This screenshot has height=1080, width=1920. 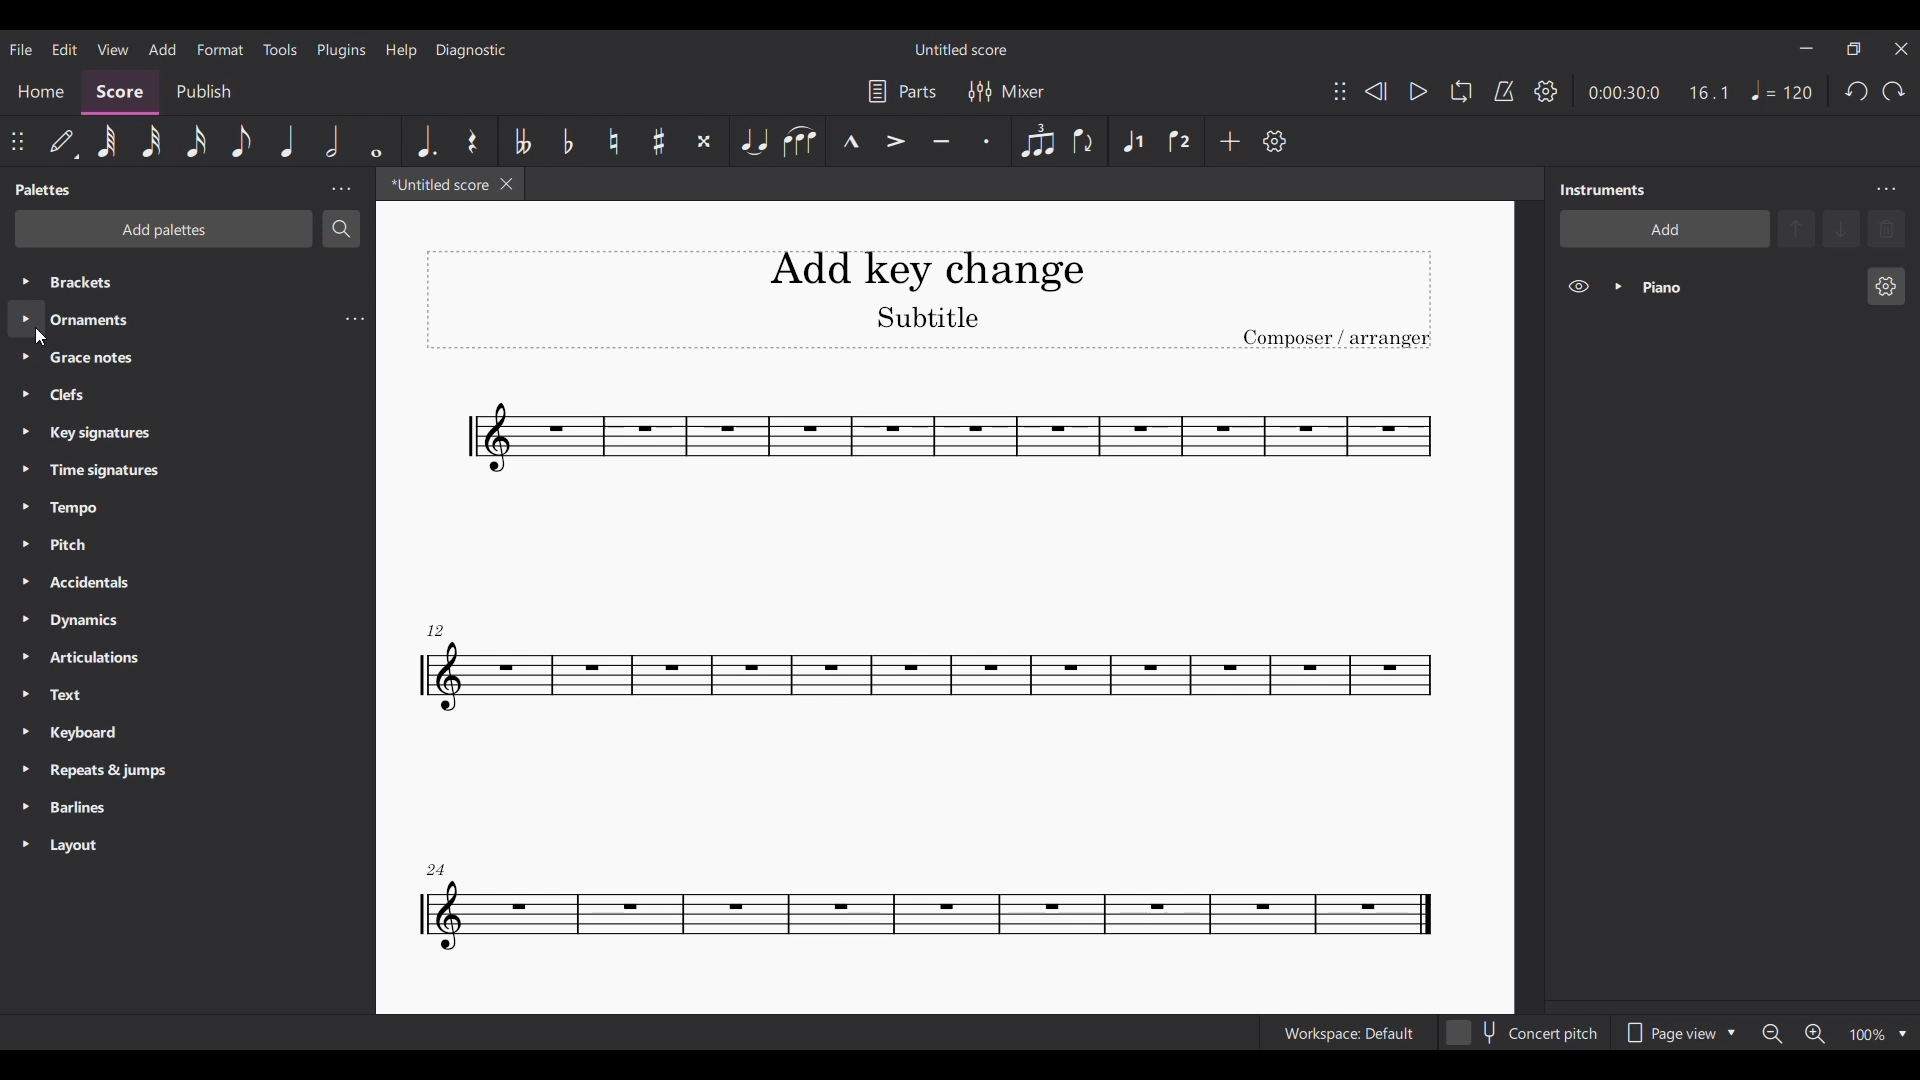 What do you see at coordinates (1771, 1033) in the screenshot?
I see `Zoom out` at bounding box center [1771, 1033].